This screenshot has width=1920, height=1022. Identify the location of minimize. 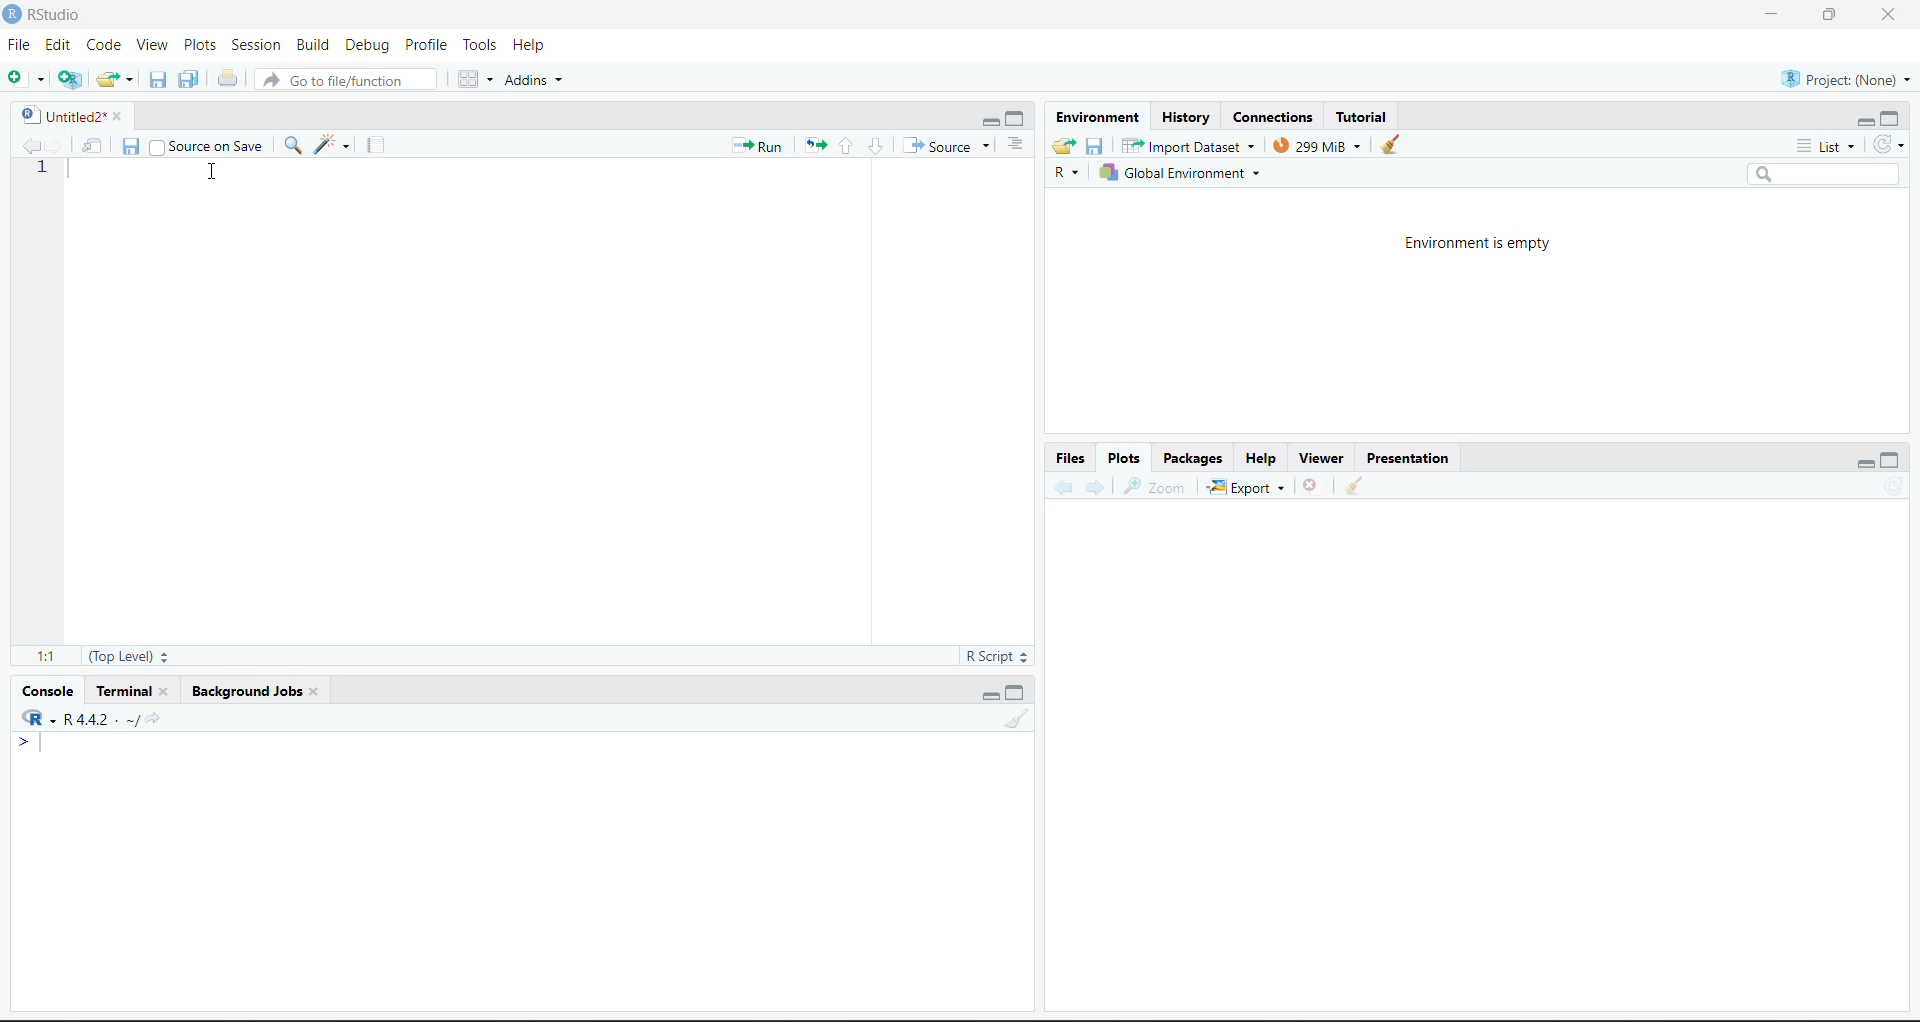
(1867, 462).